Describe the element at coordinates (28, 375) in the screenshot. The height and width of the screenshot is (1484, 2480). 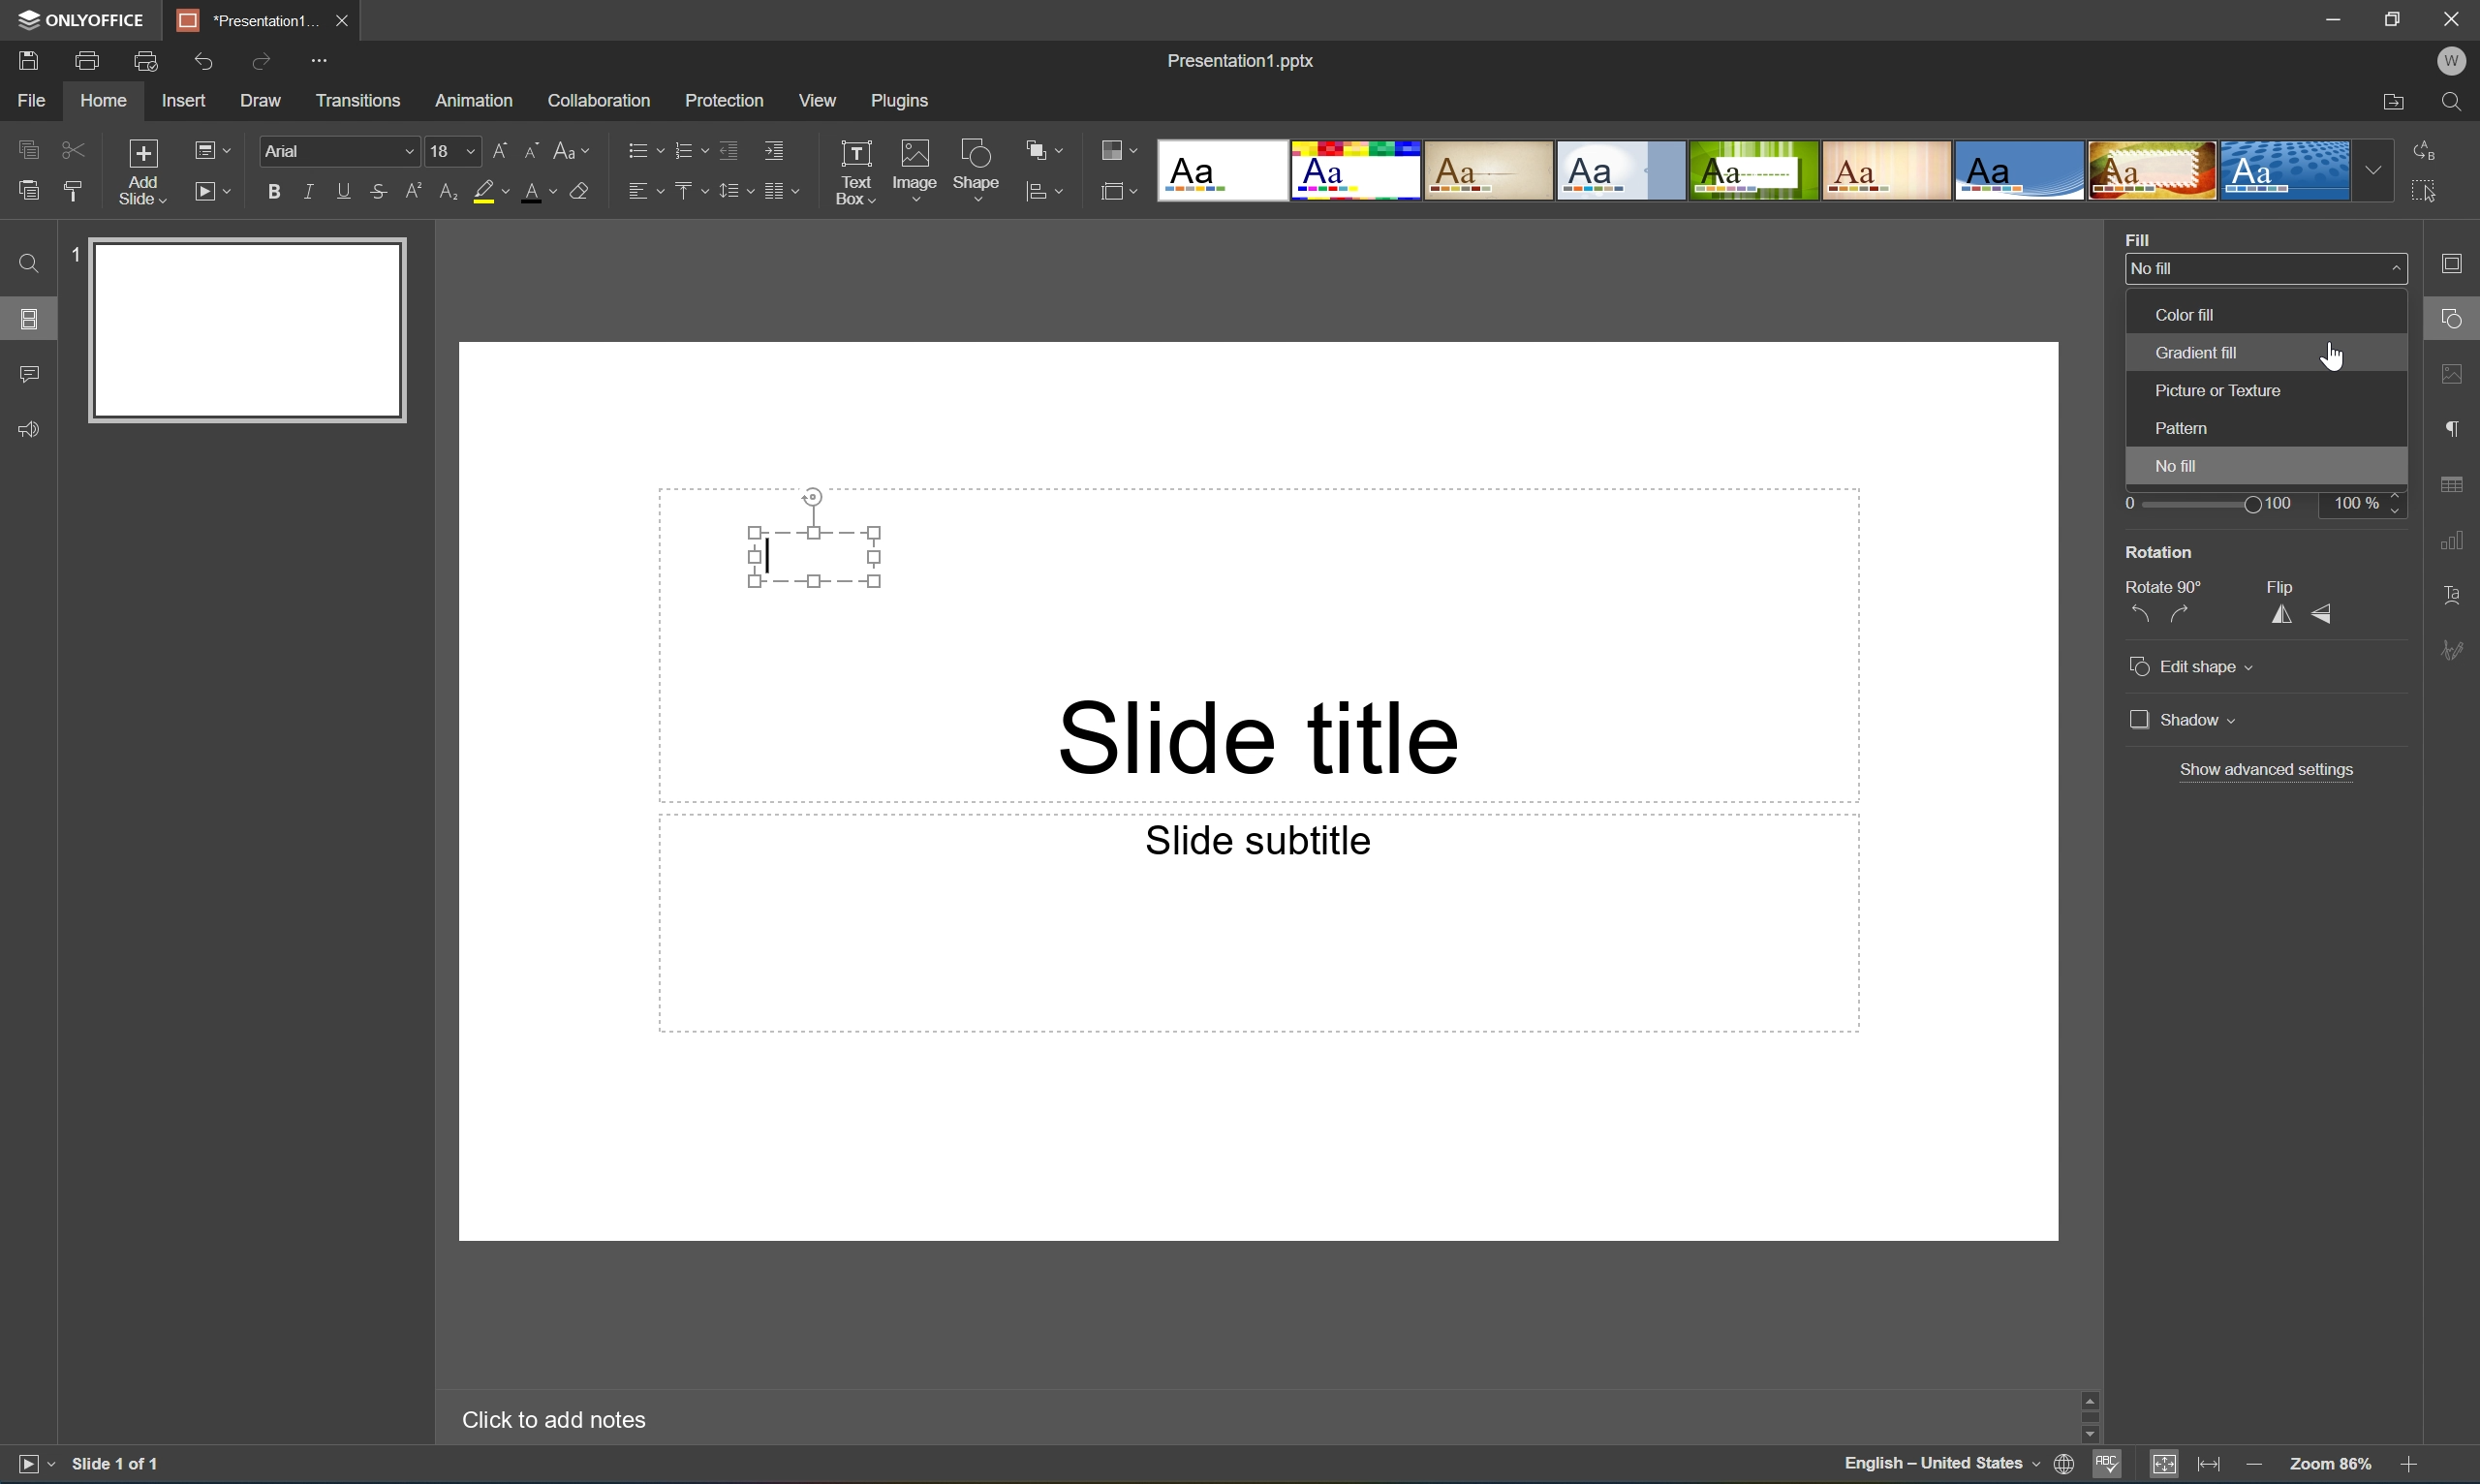
I see `Comments` at that location.